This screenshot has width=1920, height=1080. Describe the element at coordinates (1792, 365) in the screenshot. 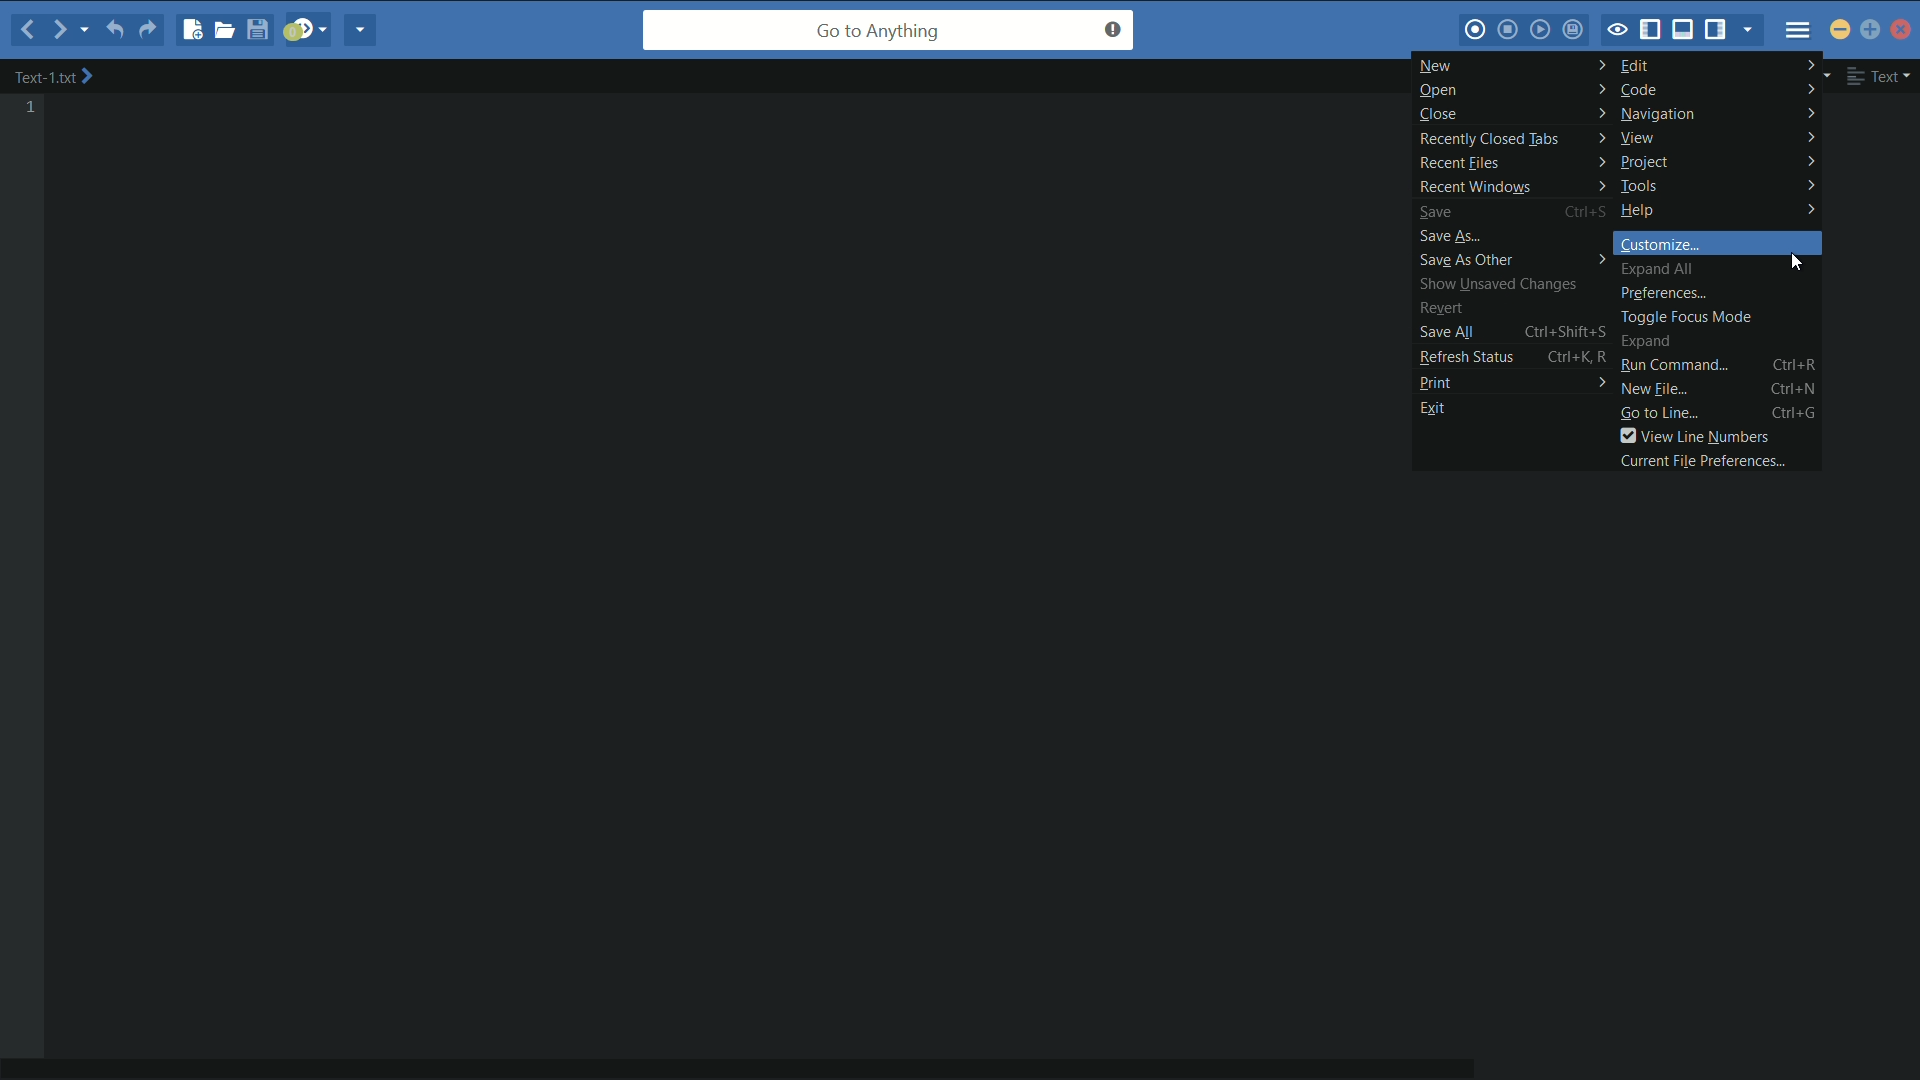

I see `Ctrl+R` at that location.